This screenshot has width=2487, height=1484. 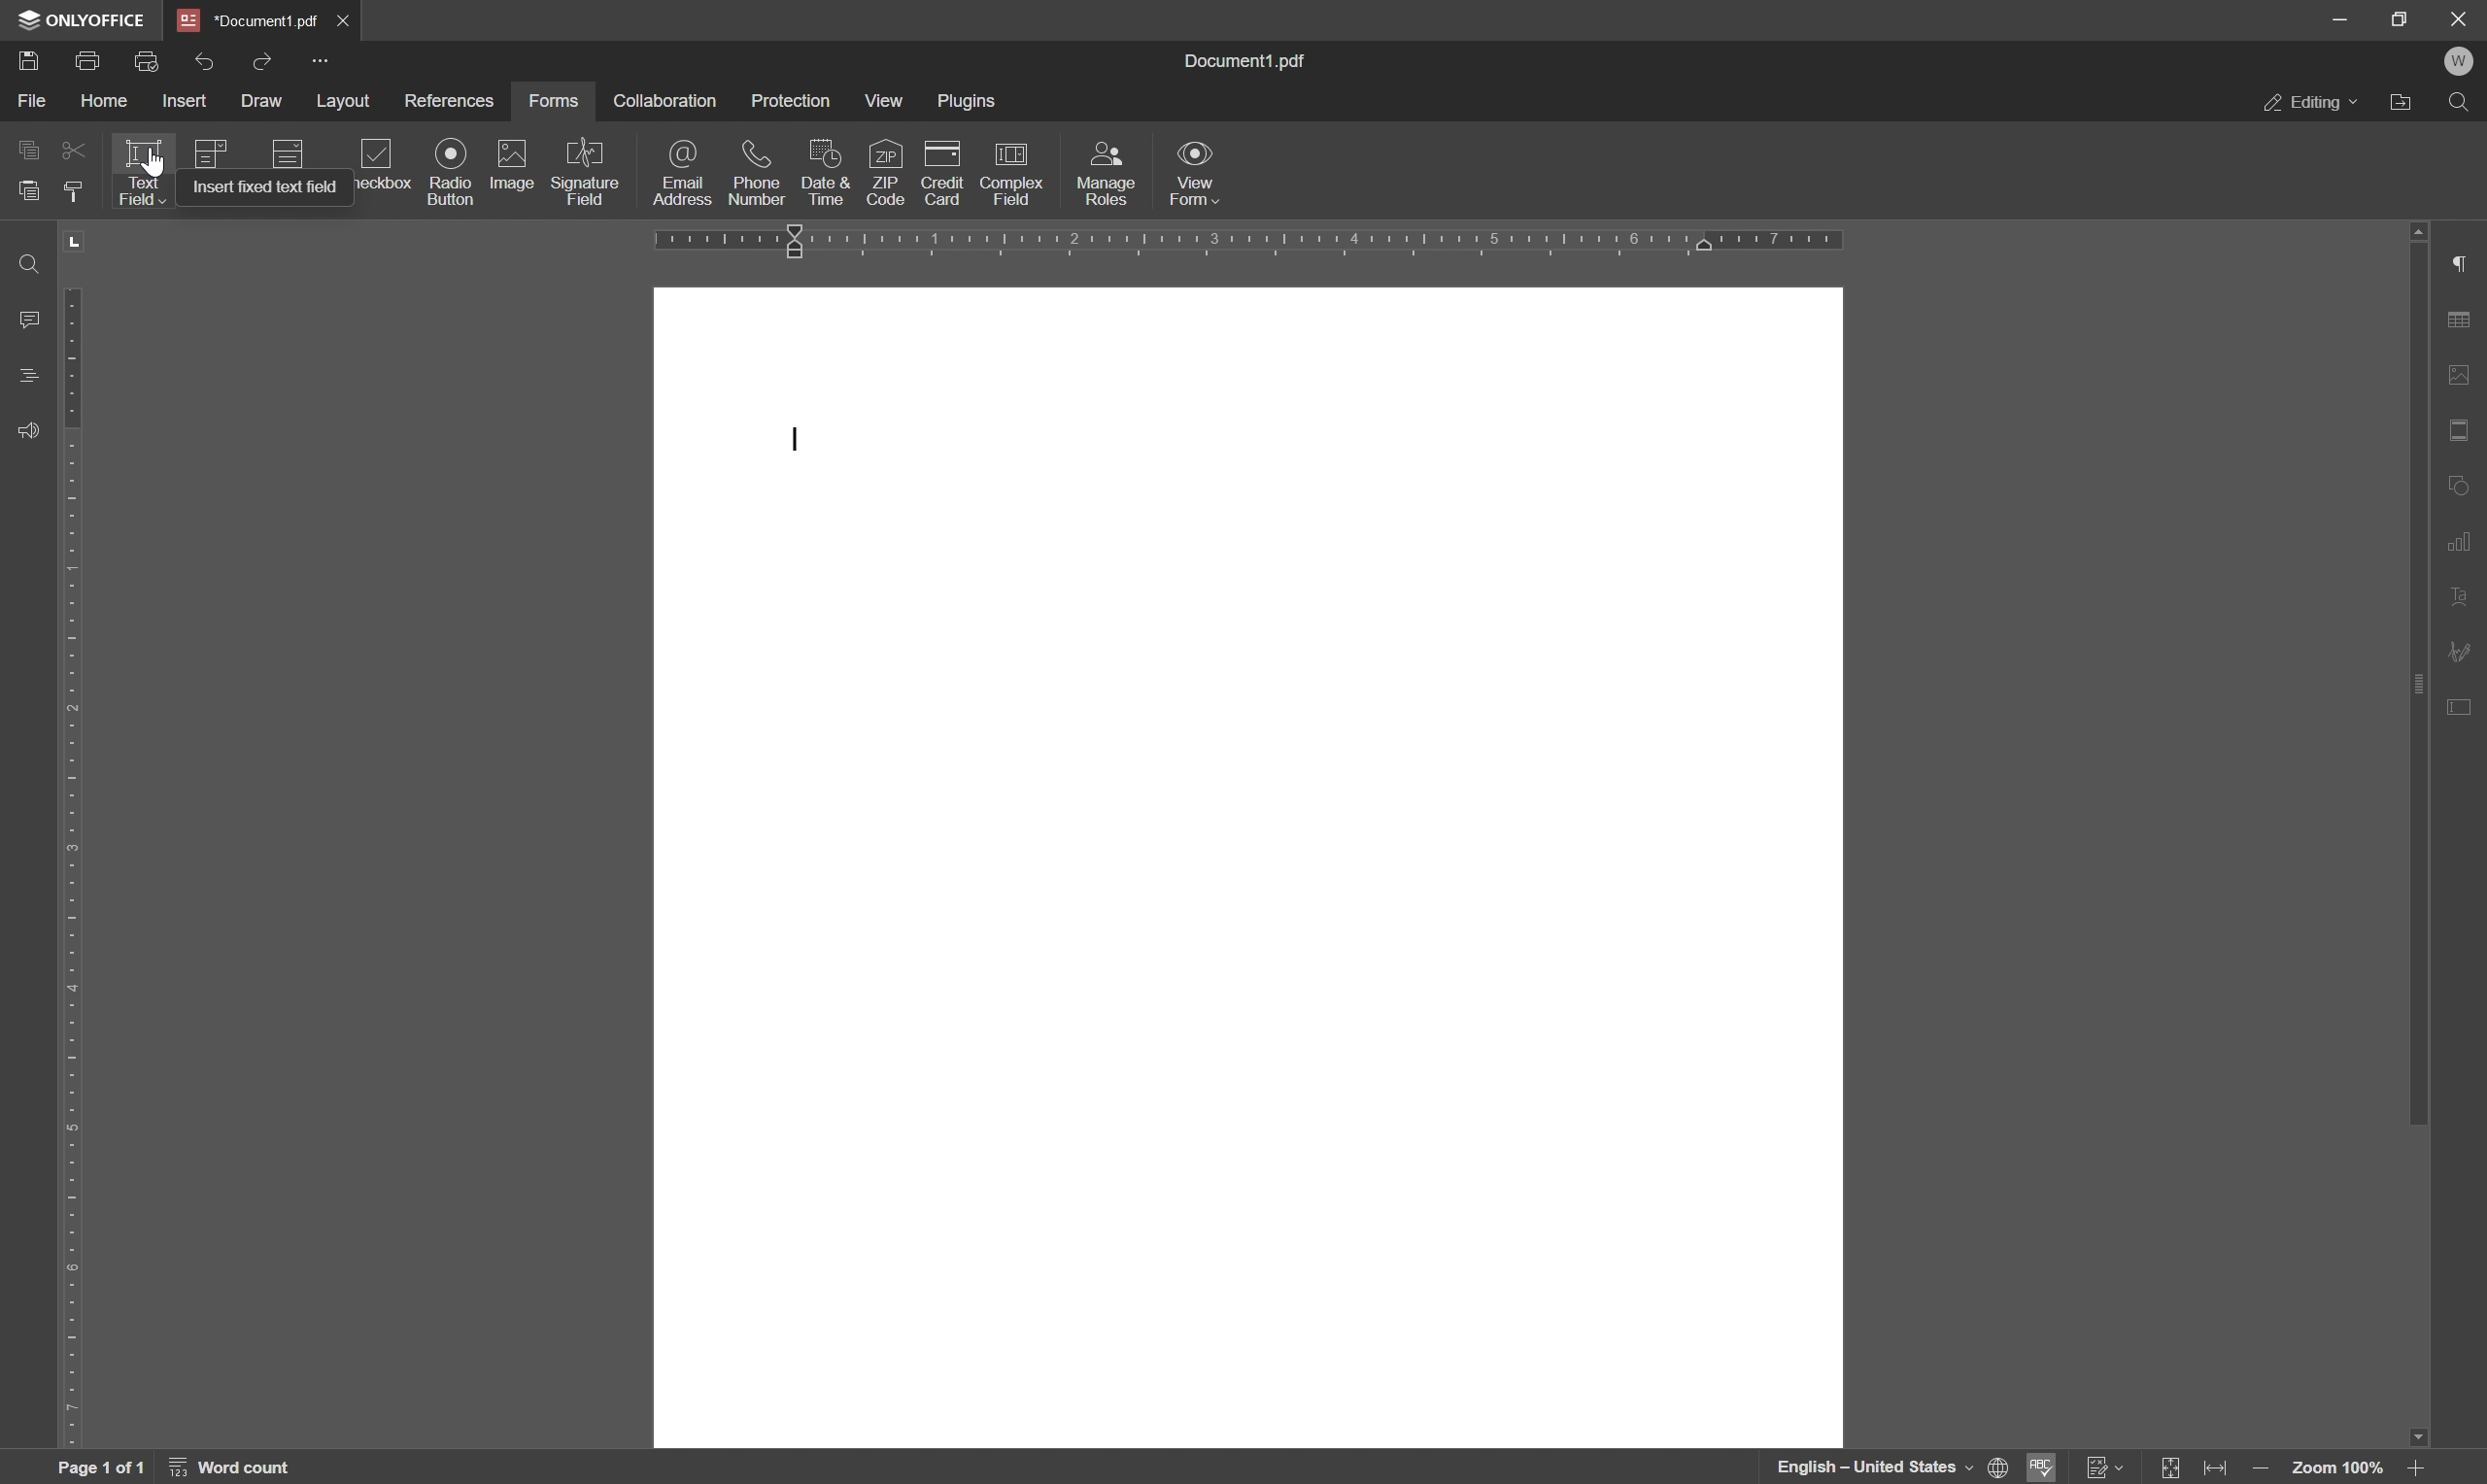 What do you see at coordinates (2173, 1469) in the screenshot?
I see `fit to page` at bounding box center [2173, 1469].